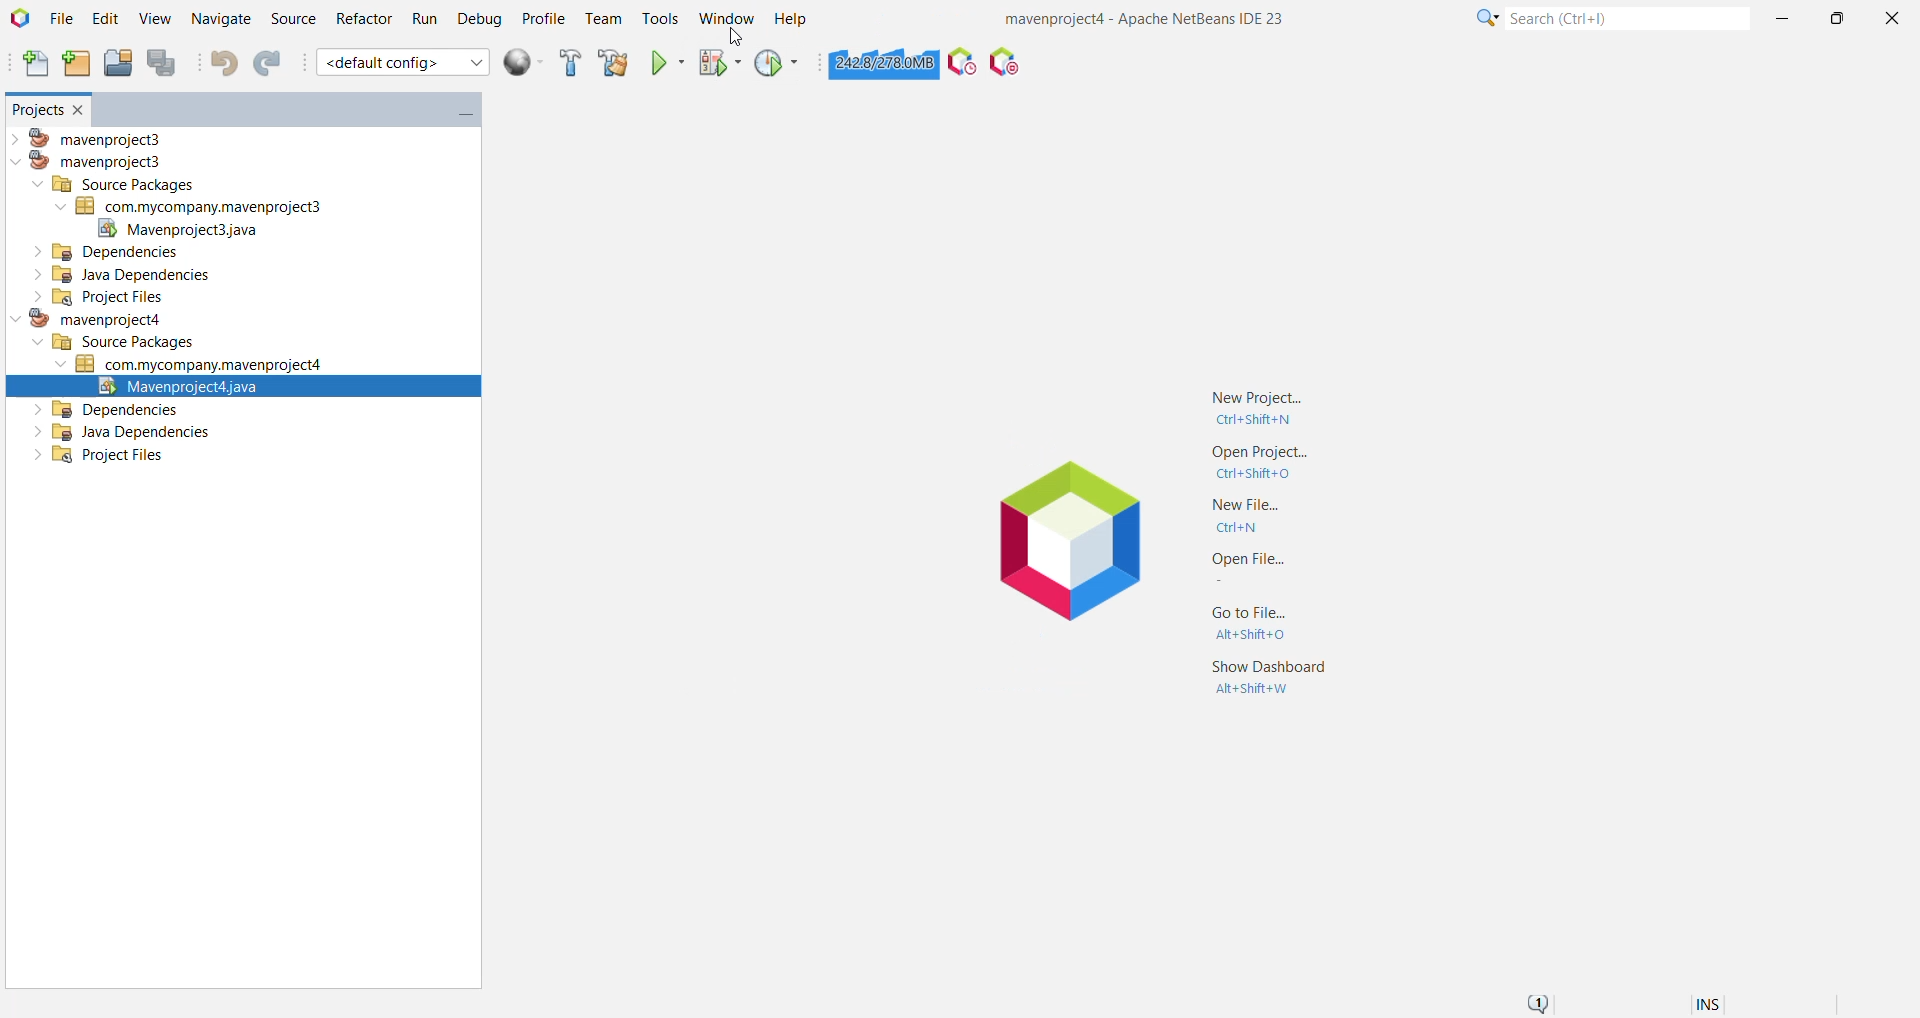  I want to click on Redo, so click(272, 64).